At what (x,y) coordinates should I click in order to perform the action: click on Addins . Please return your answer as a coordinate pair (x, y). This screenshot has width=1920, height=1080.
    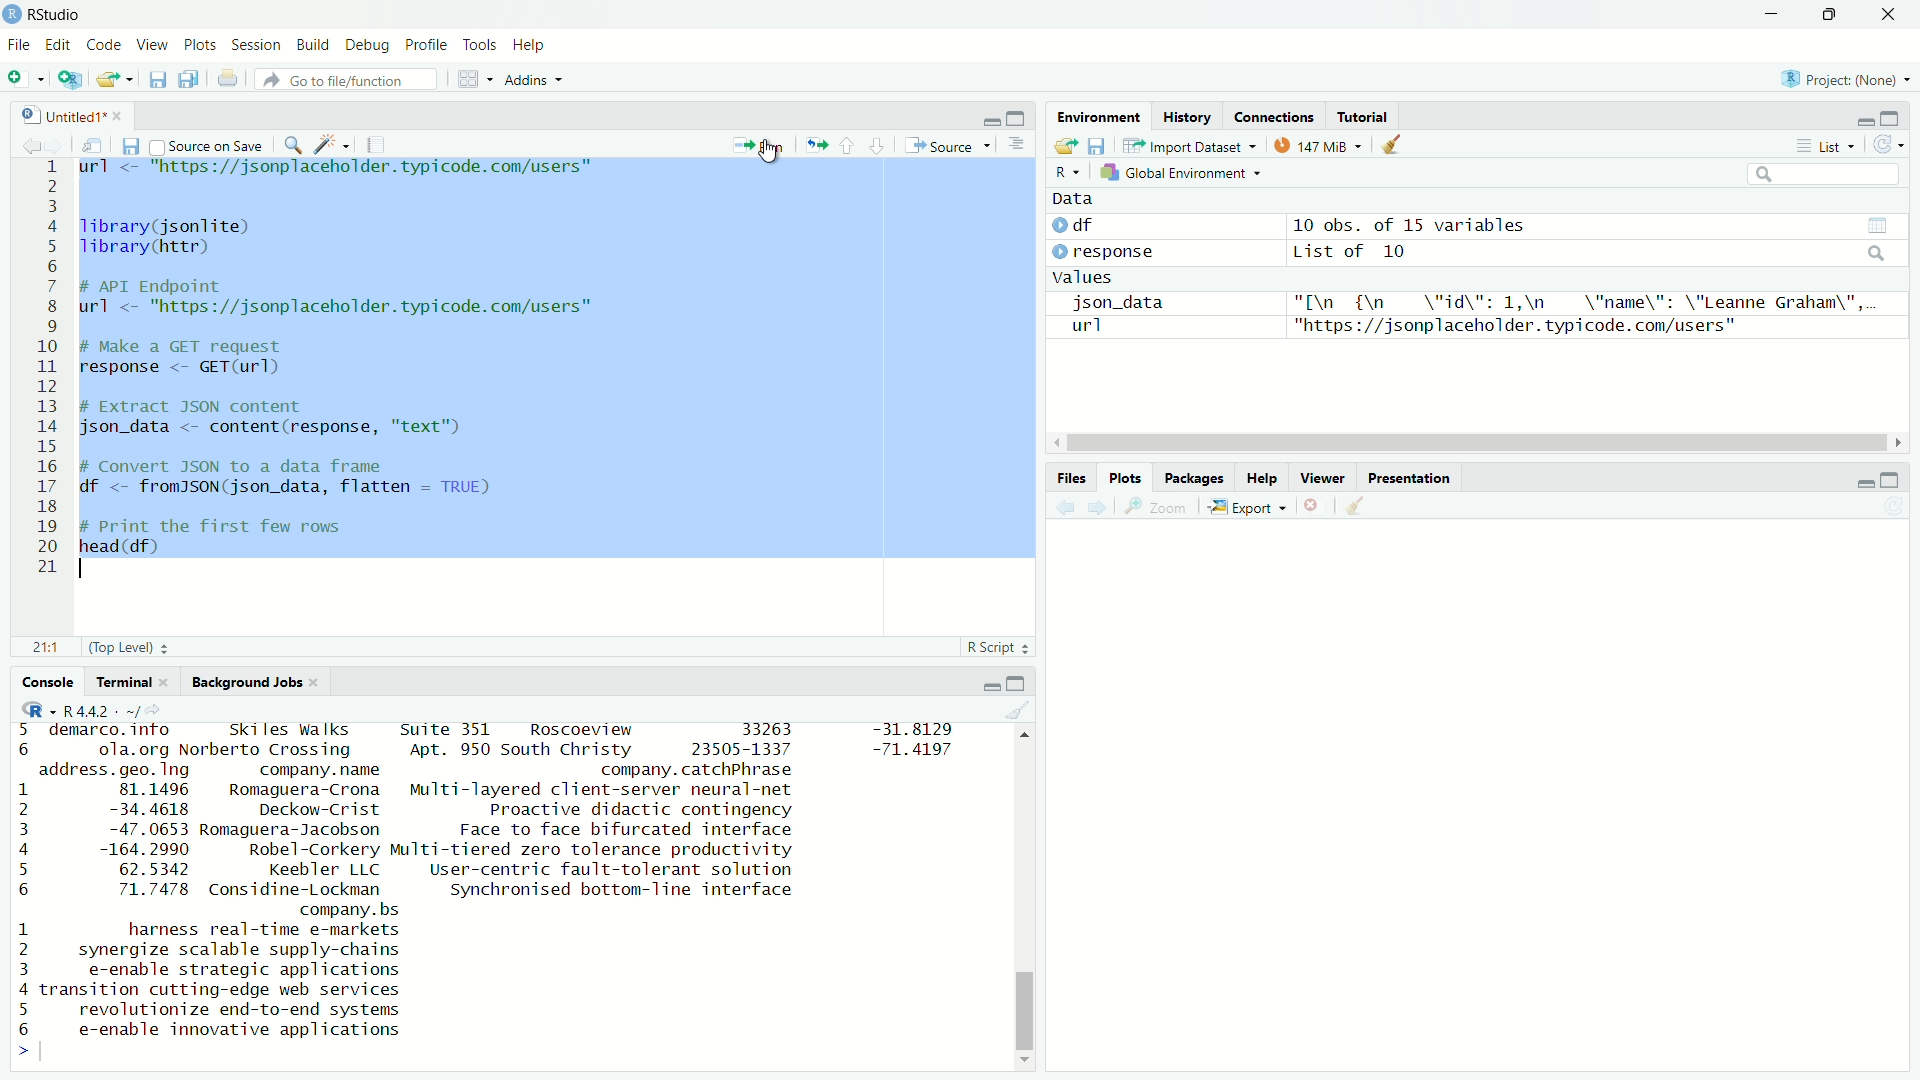
    Looking at the image, I should click on (537, 79).